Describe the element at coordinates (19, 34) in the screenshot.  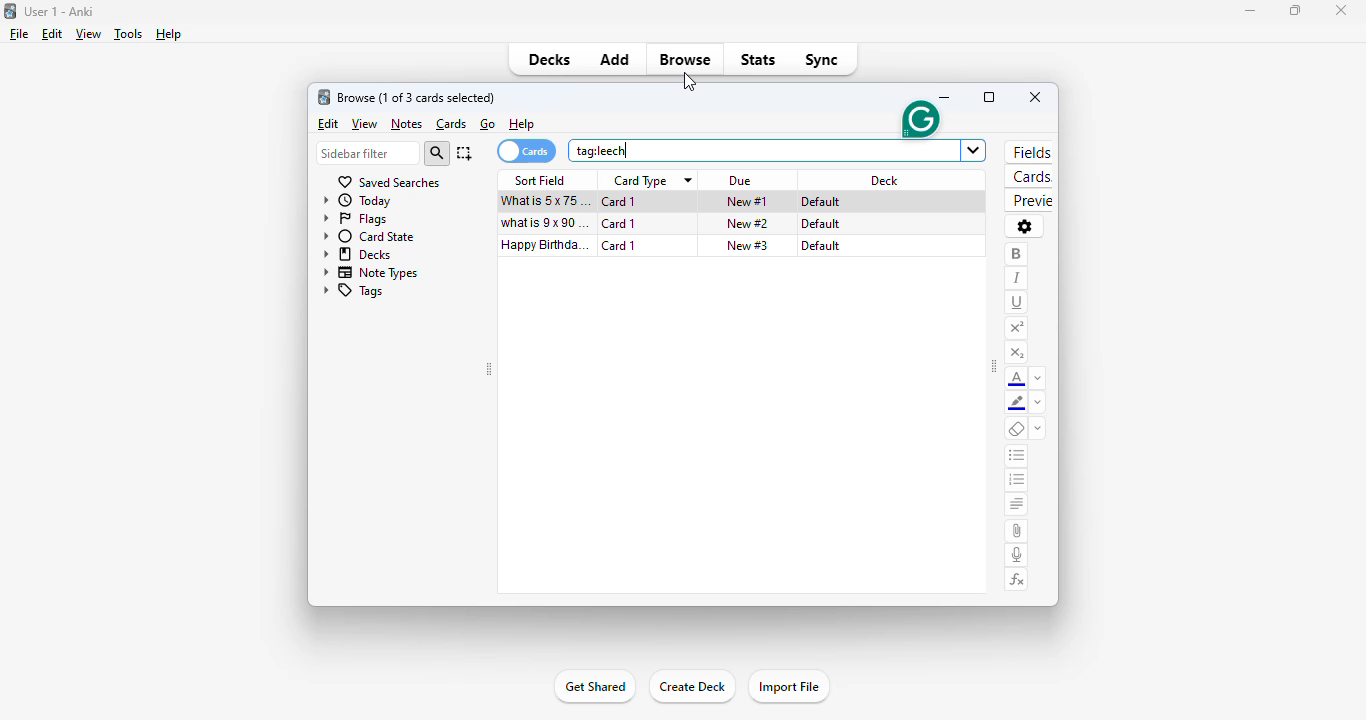
I see `file` at that location.